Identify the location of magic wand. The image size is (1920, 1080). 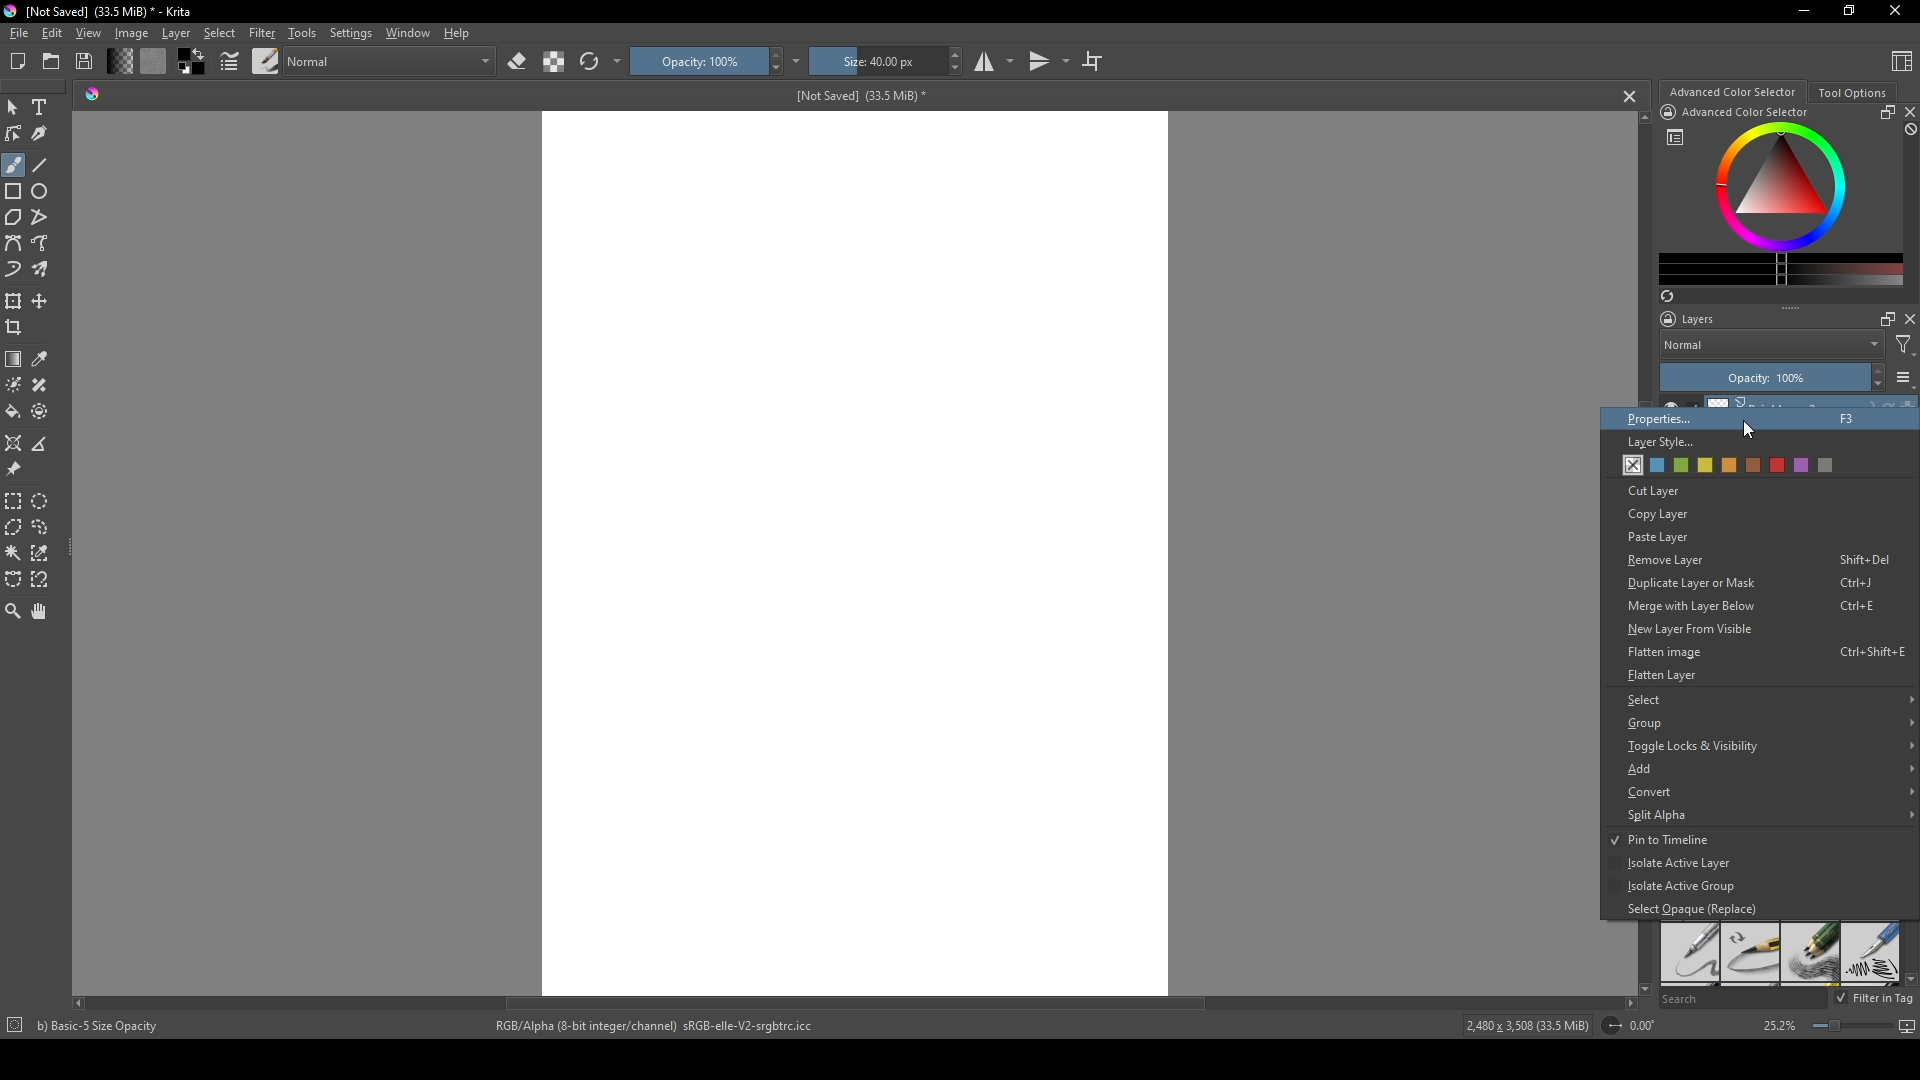
(13, 552).